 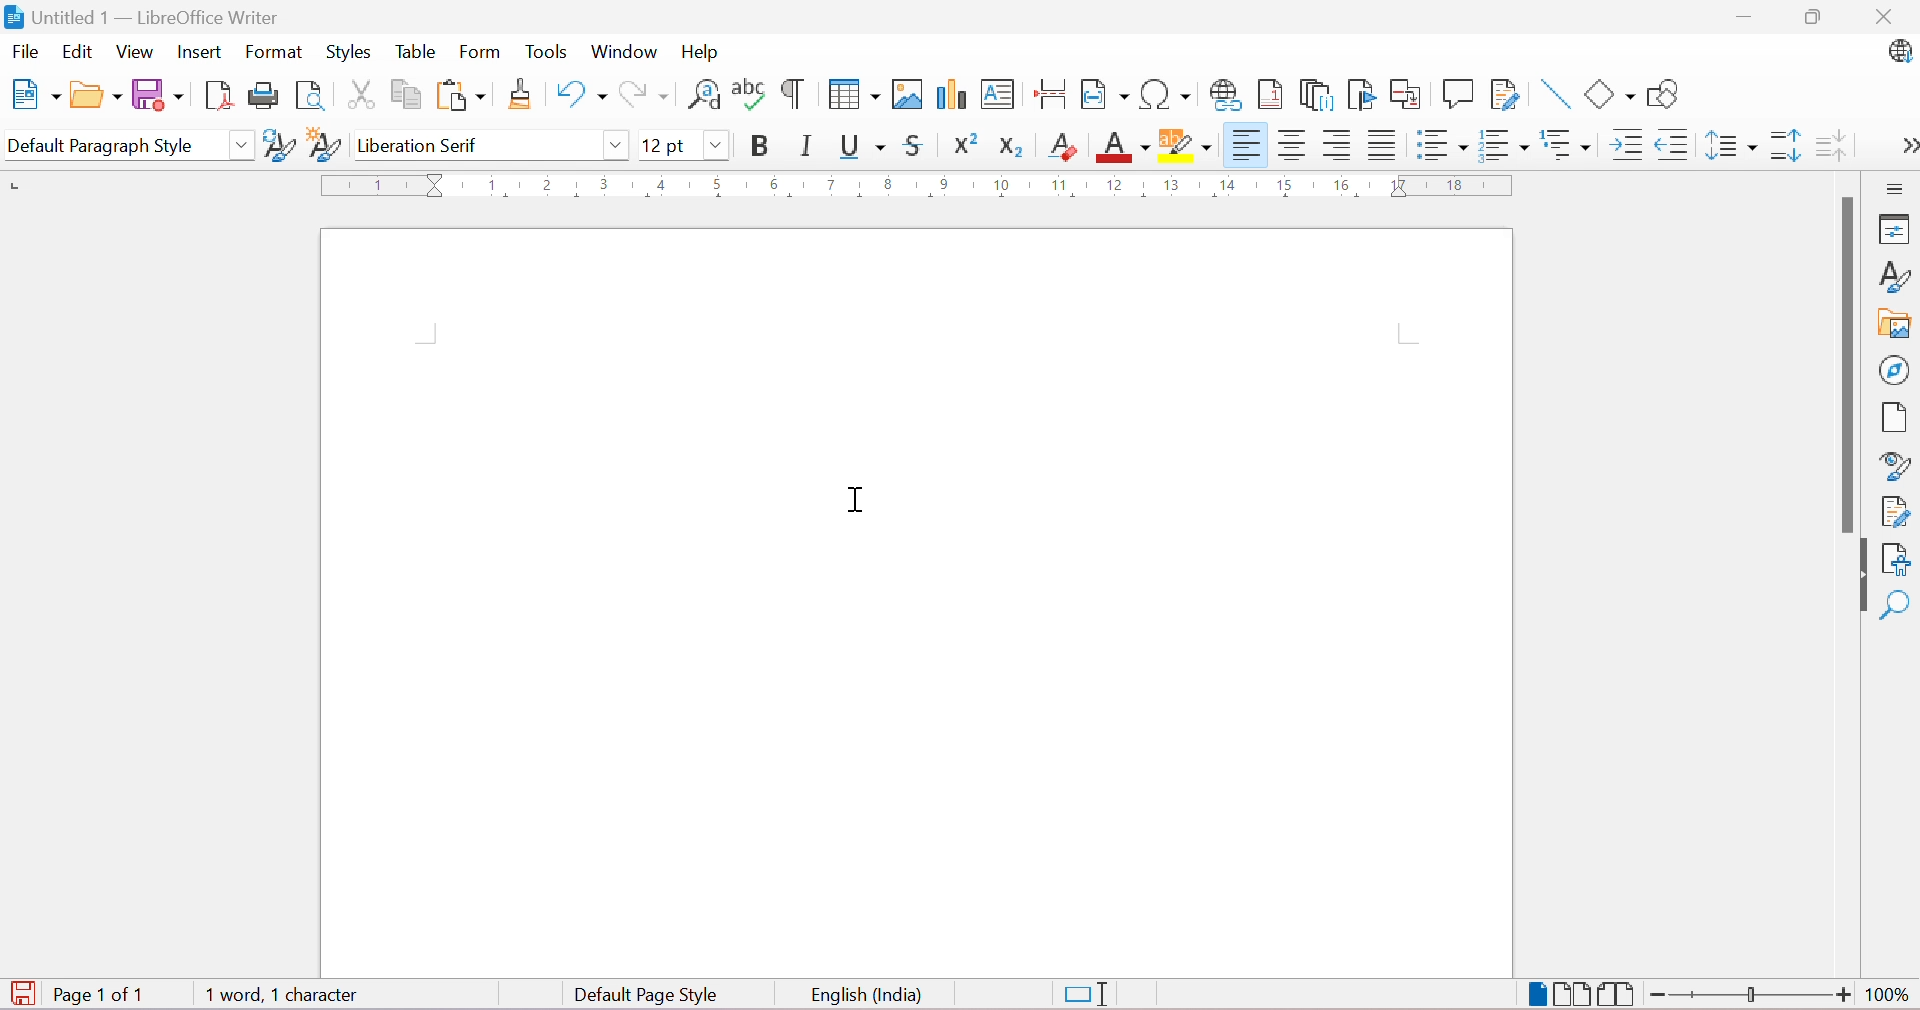 What do you see at coordinates (748, 95) in the screenshot?
I see `Check Spelling` at bounding box center [748, 95].